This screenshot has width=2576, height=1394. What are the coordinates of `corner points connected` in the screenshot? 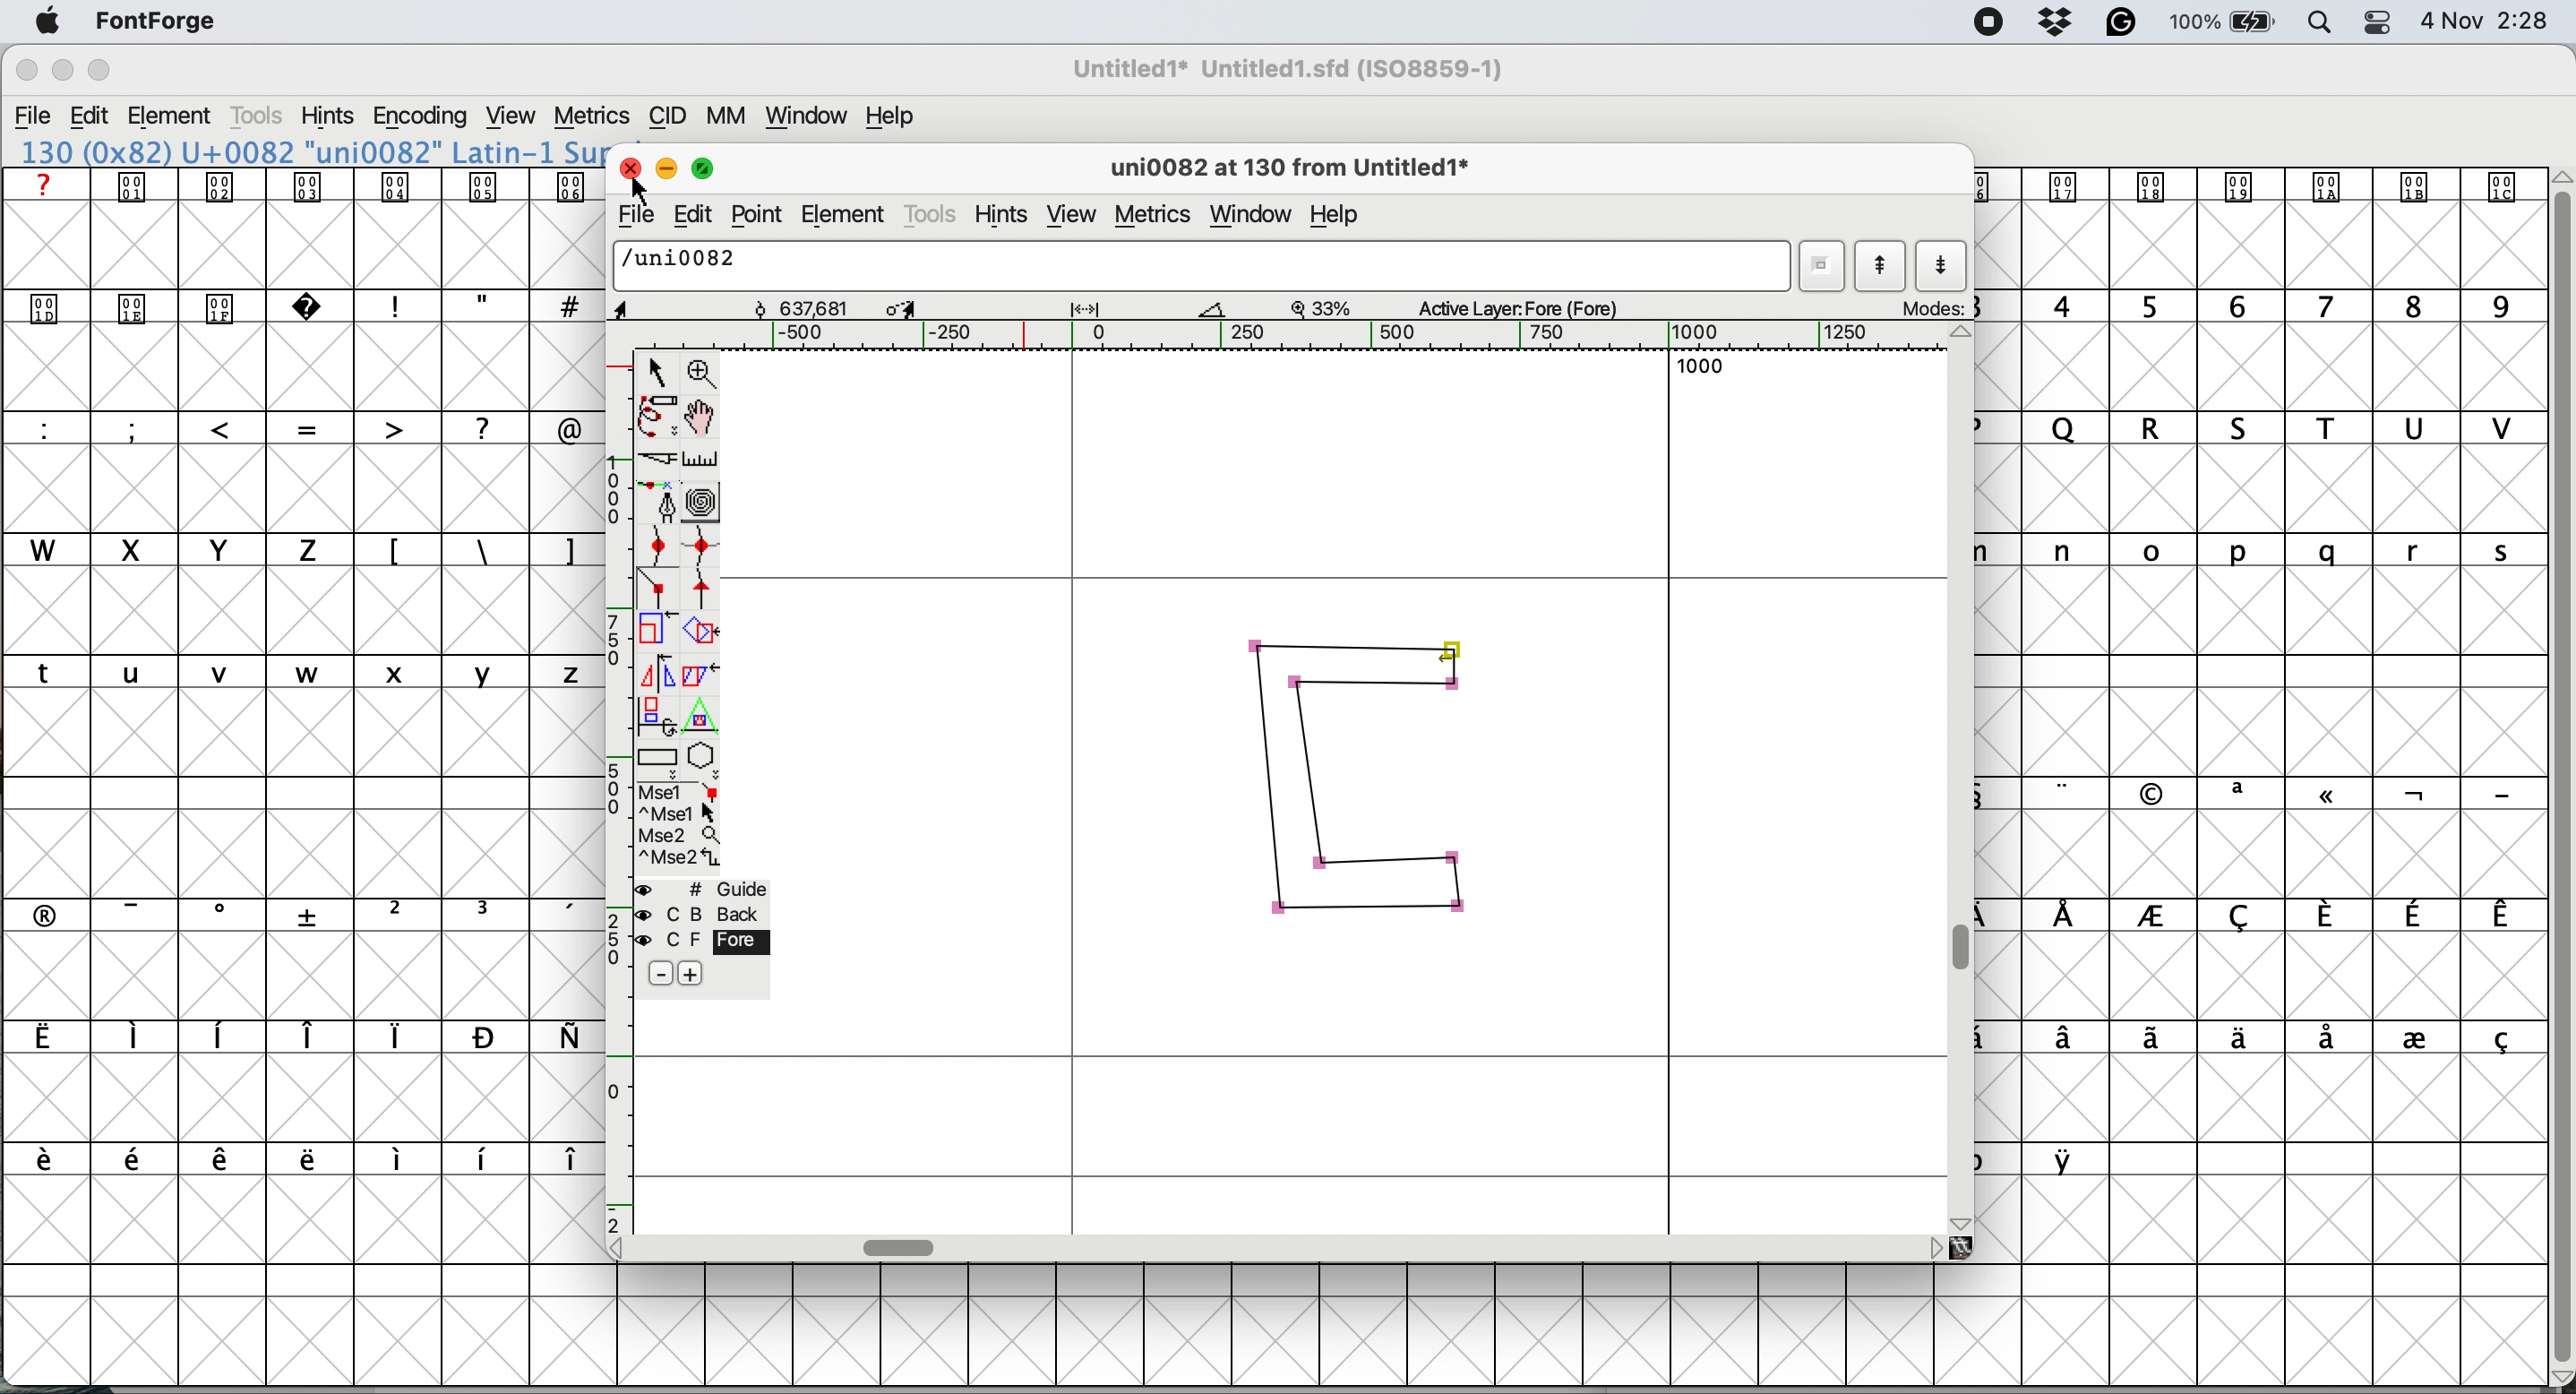 It's located at (1357, 643).